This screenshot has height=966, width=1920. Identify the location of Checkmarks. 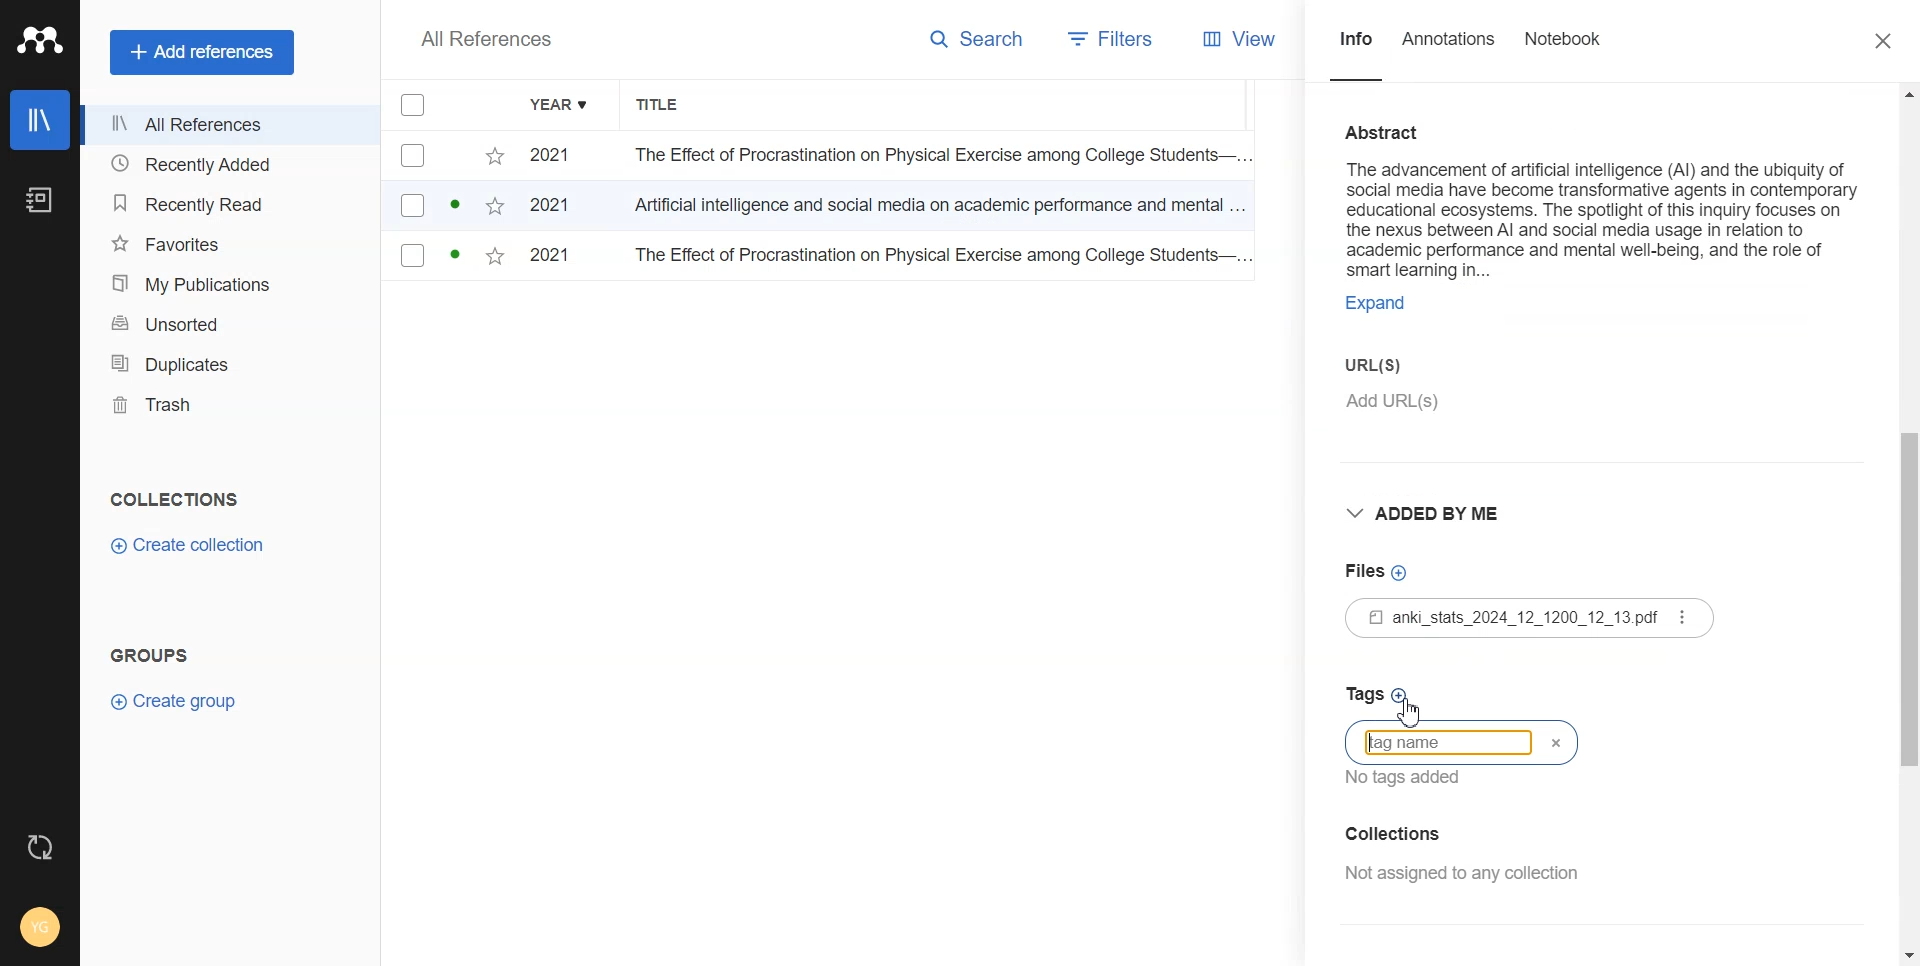
(414, 106).